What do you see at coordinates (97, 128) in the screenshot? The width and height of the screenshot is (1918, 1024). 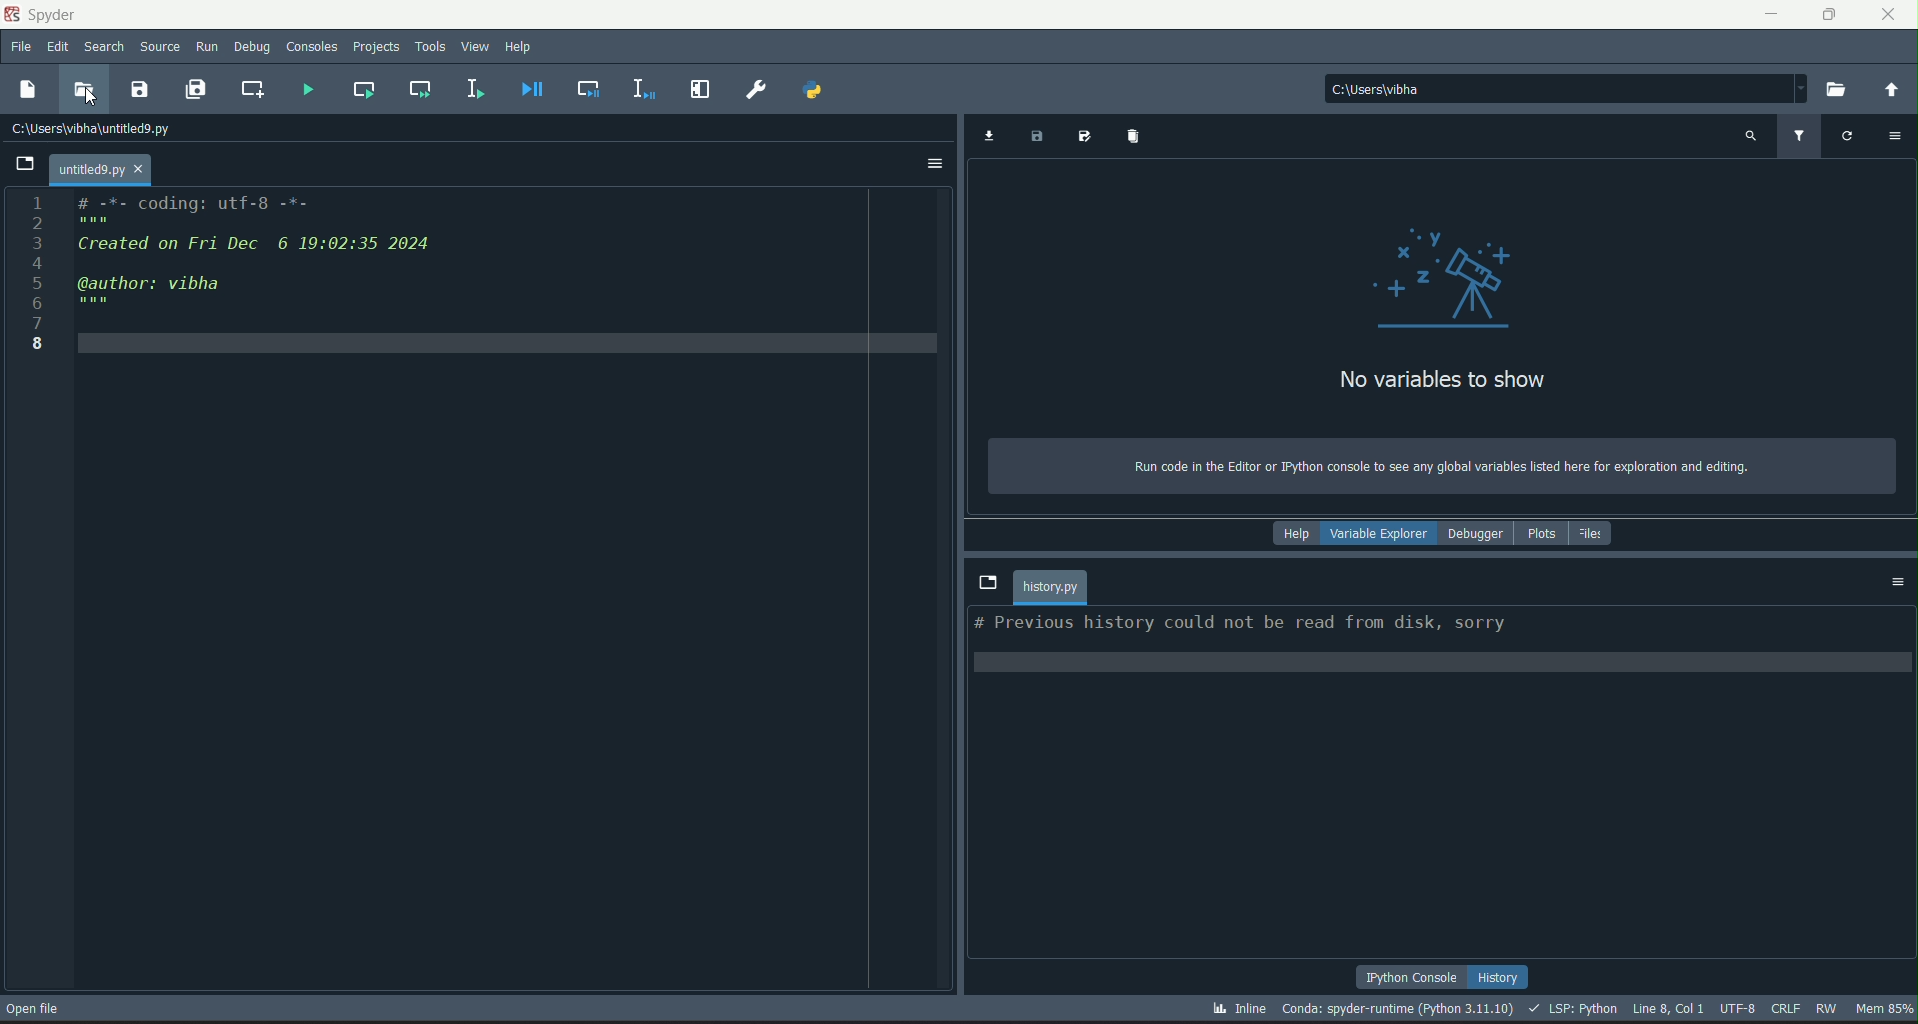 I see `file path` at bounding box center [97, 128].